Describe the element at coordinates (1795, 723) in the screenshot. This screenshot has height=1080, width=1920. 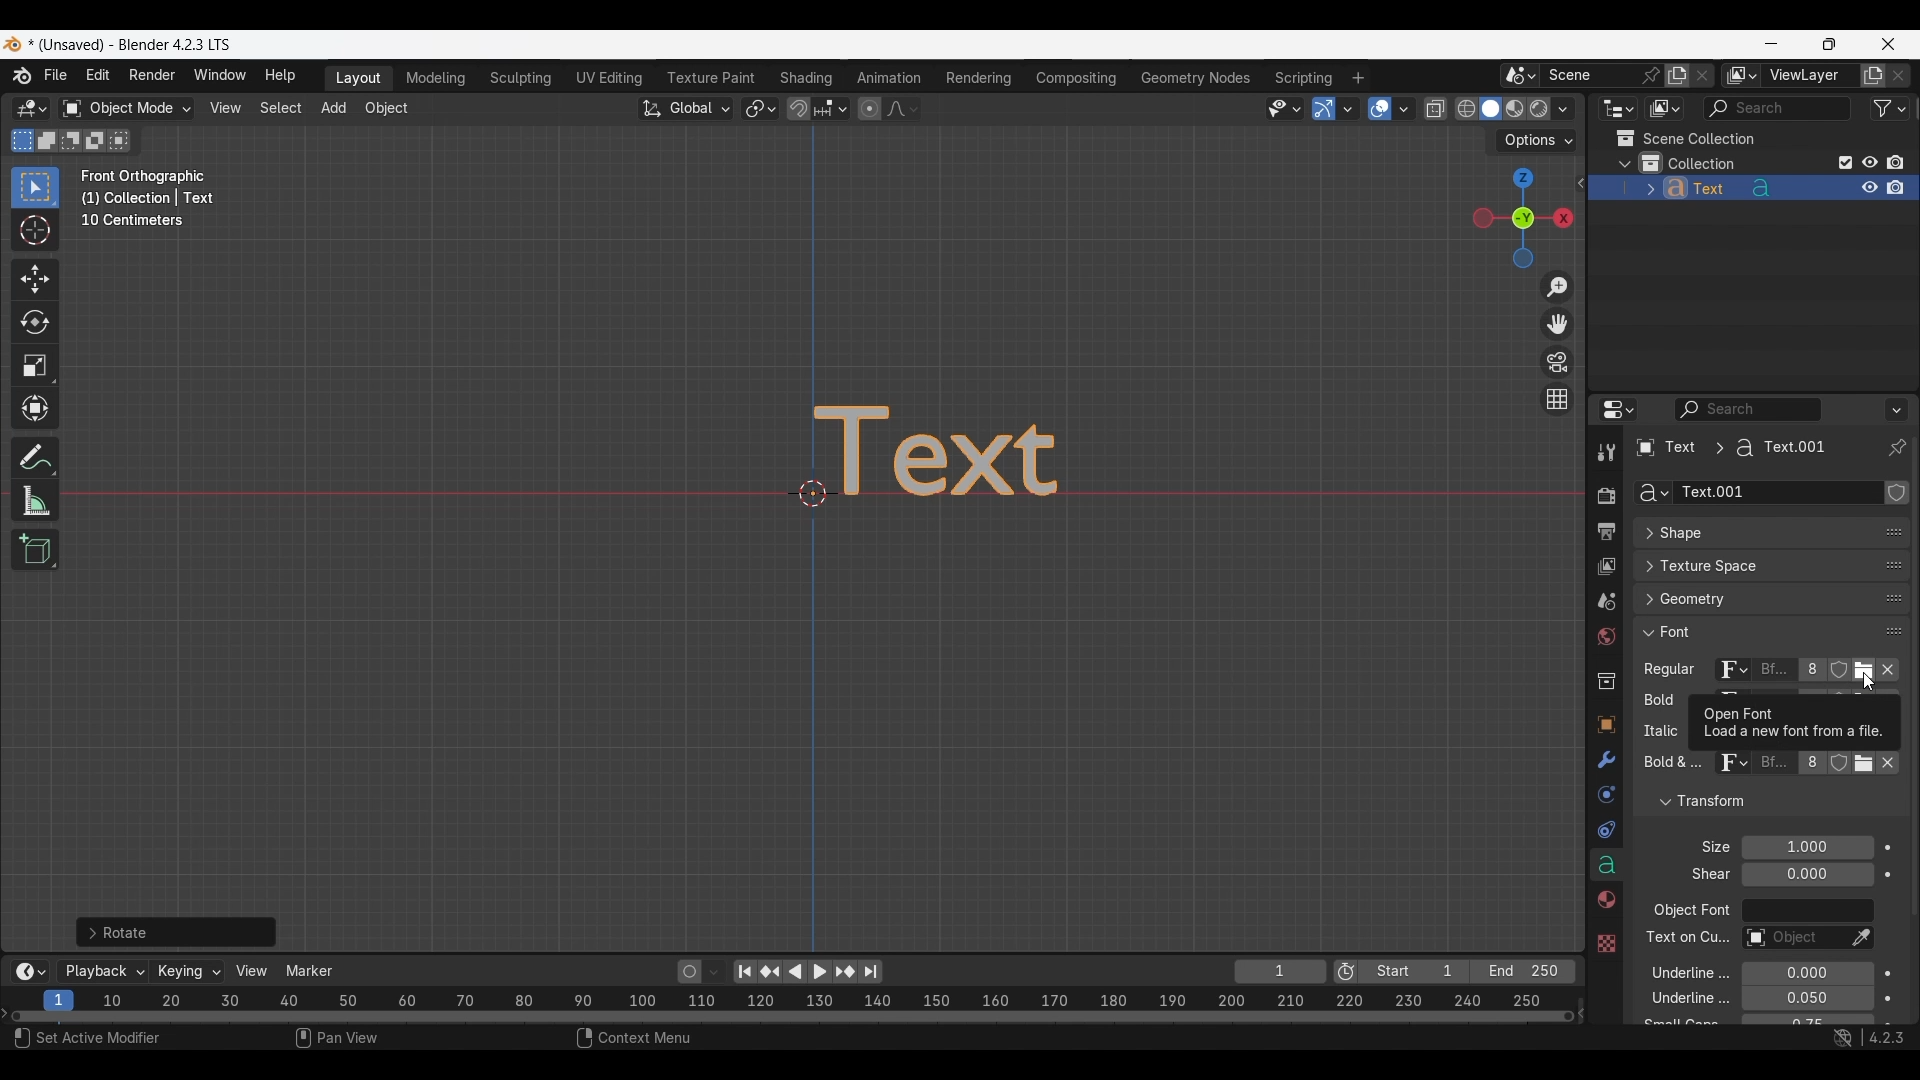
I see `Description of current icon being selected` at that location.